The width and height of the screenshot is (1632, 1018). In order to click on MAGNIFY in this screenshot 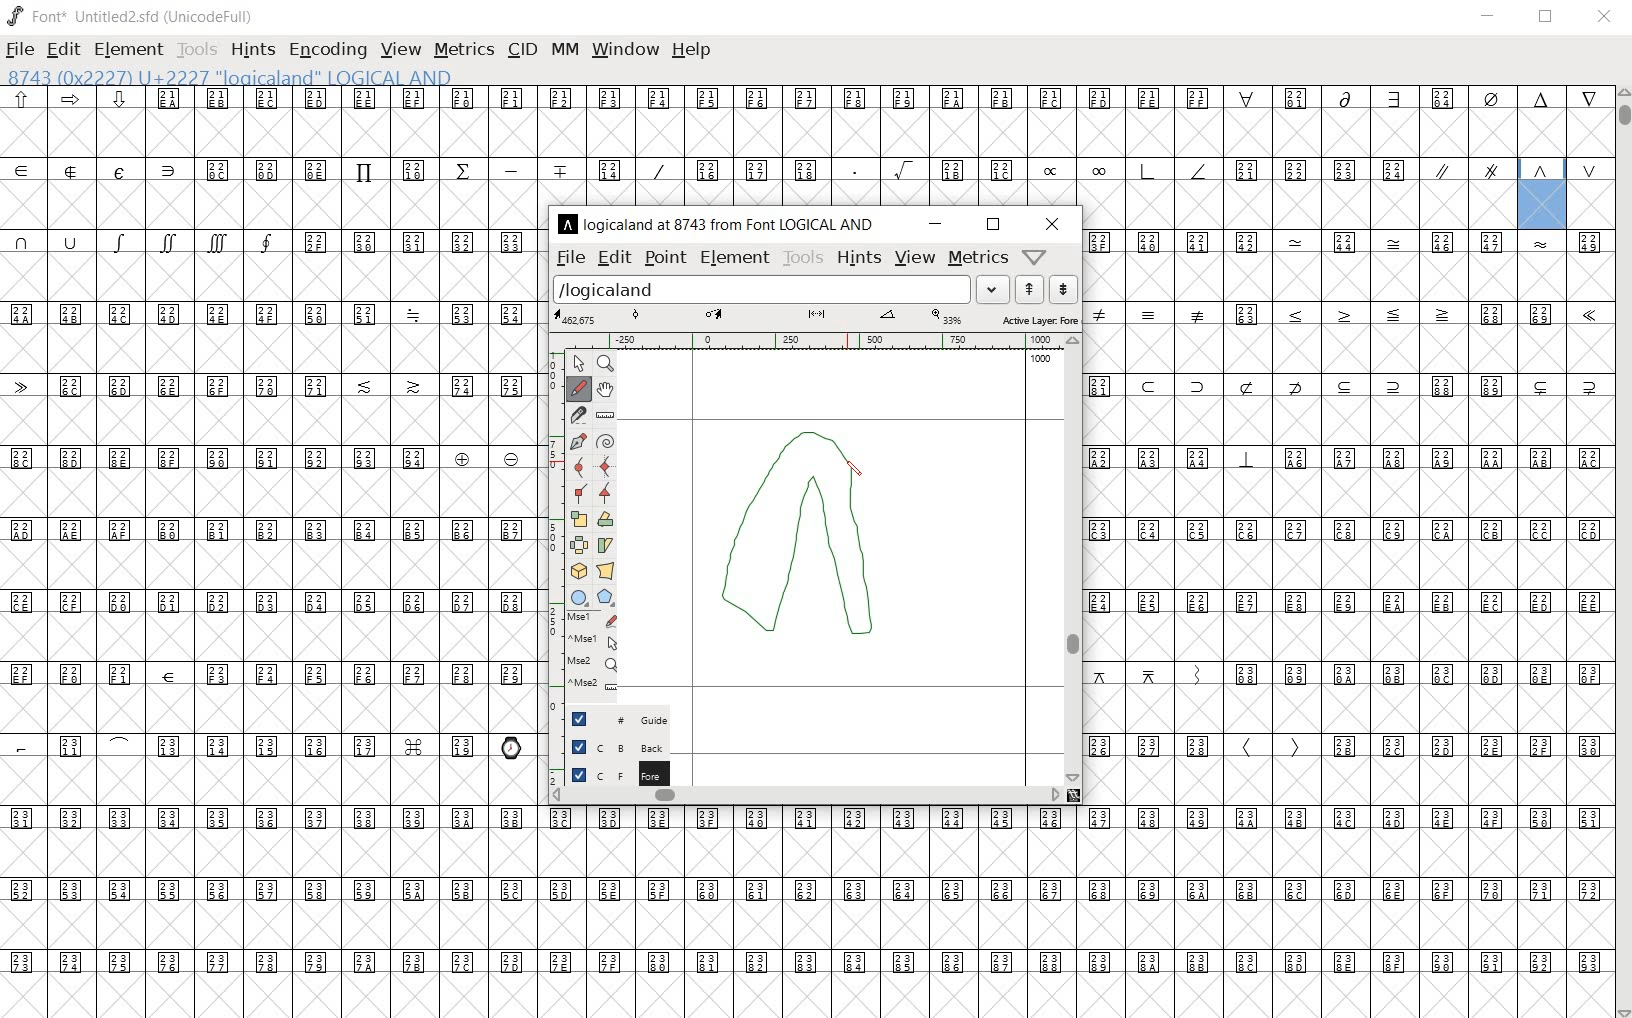, I will do `click(607, 365)`.